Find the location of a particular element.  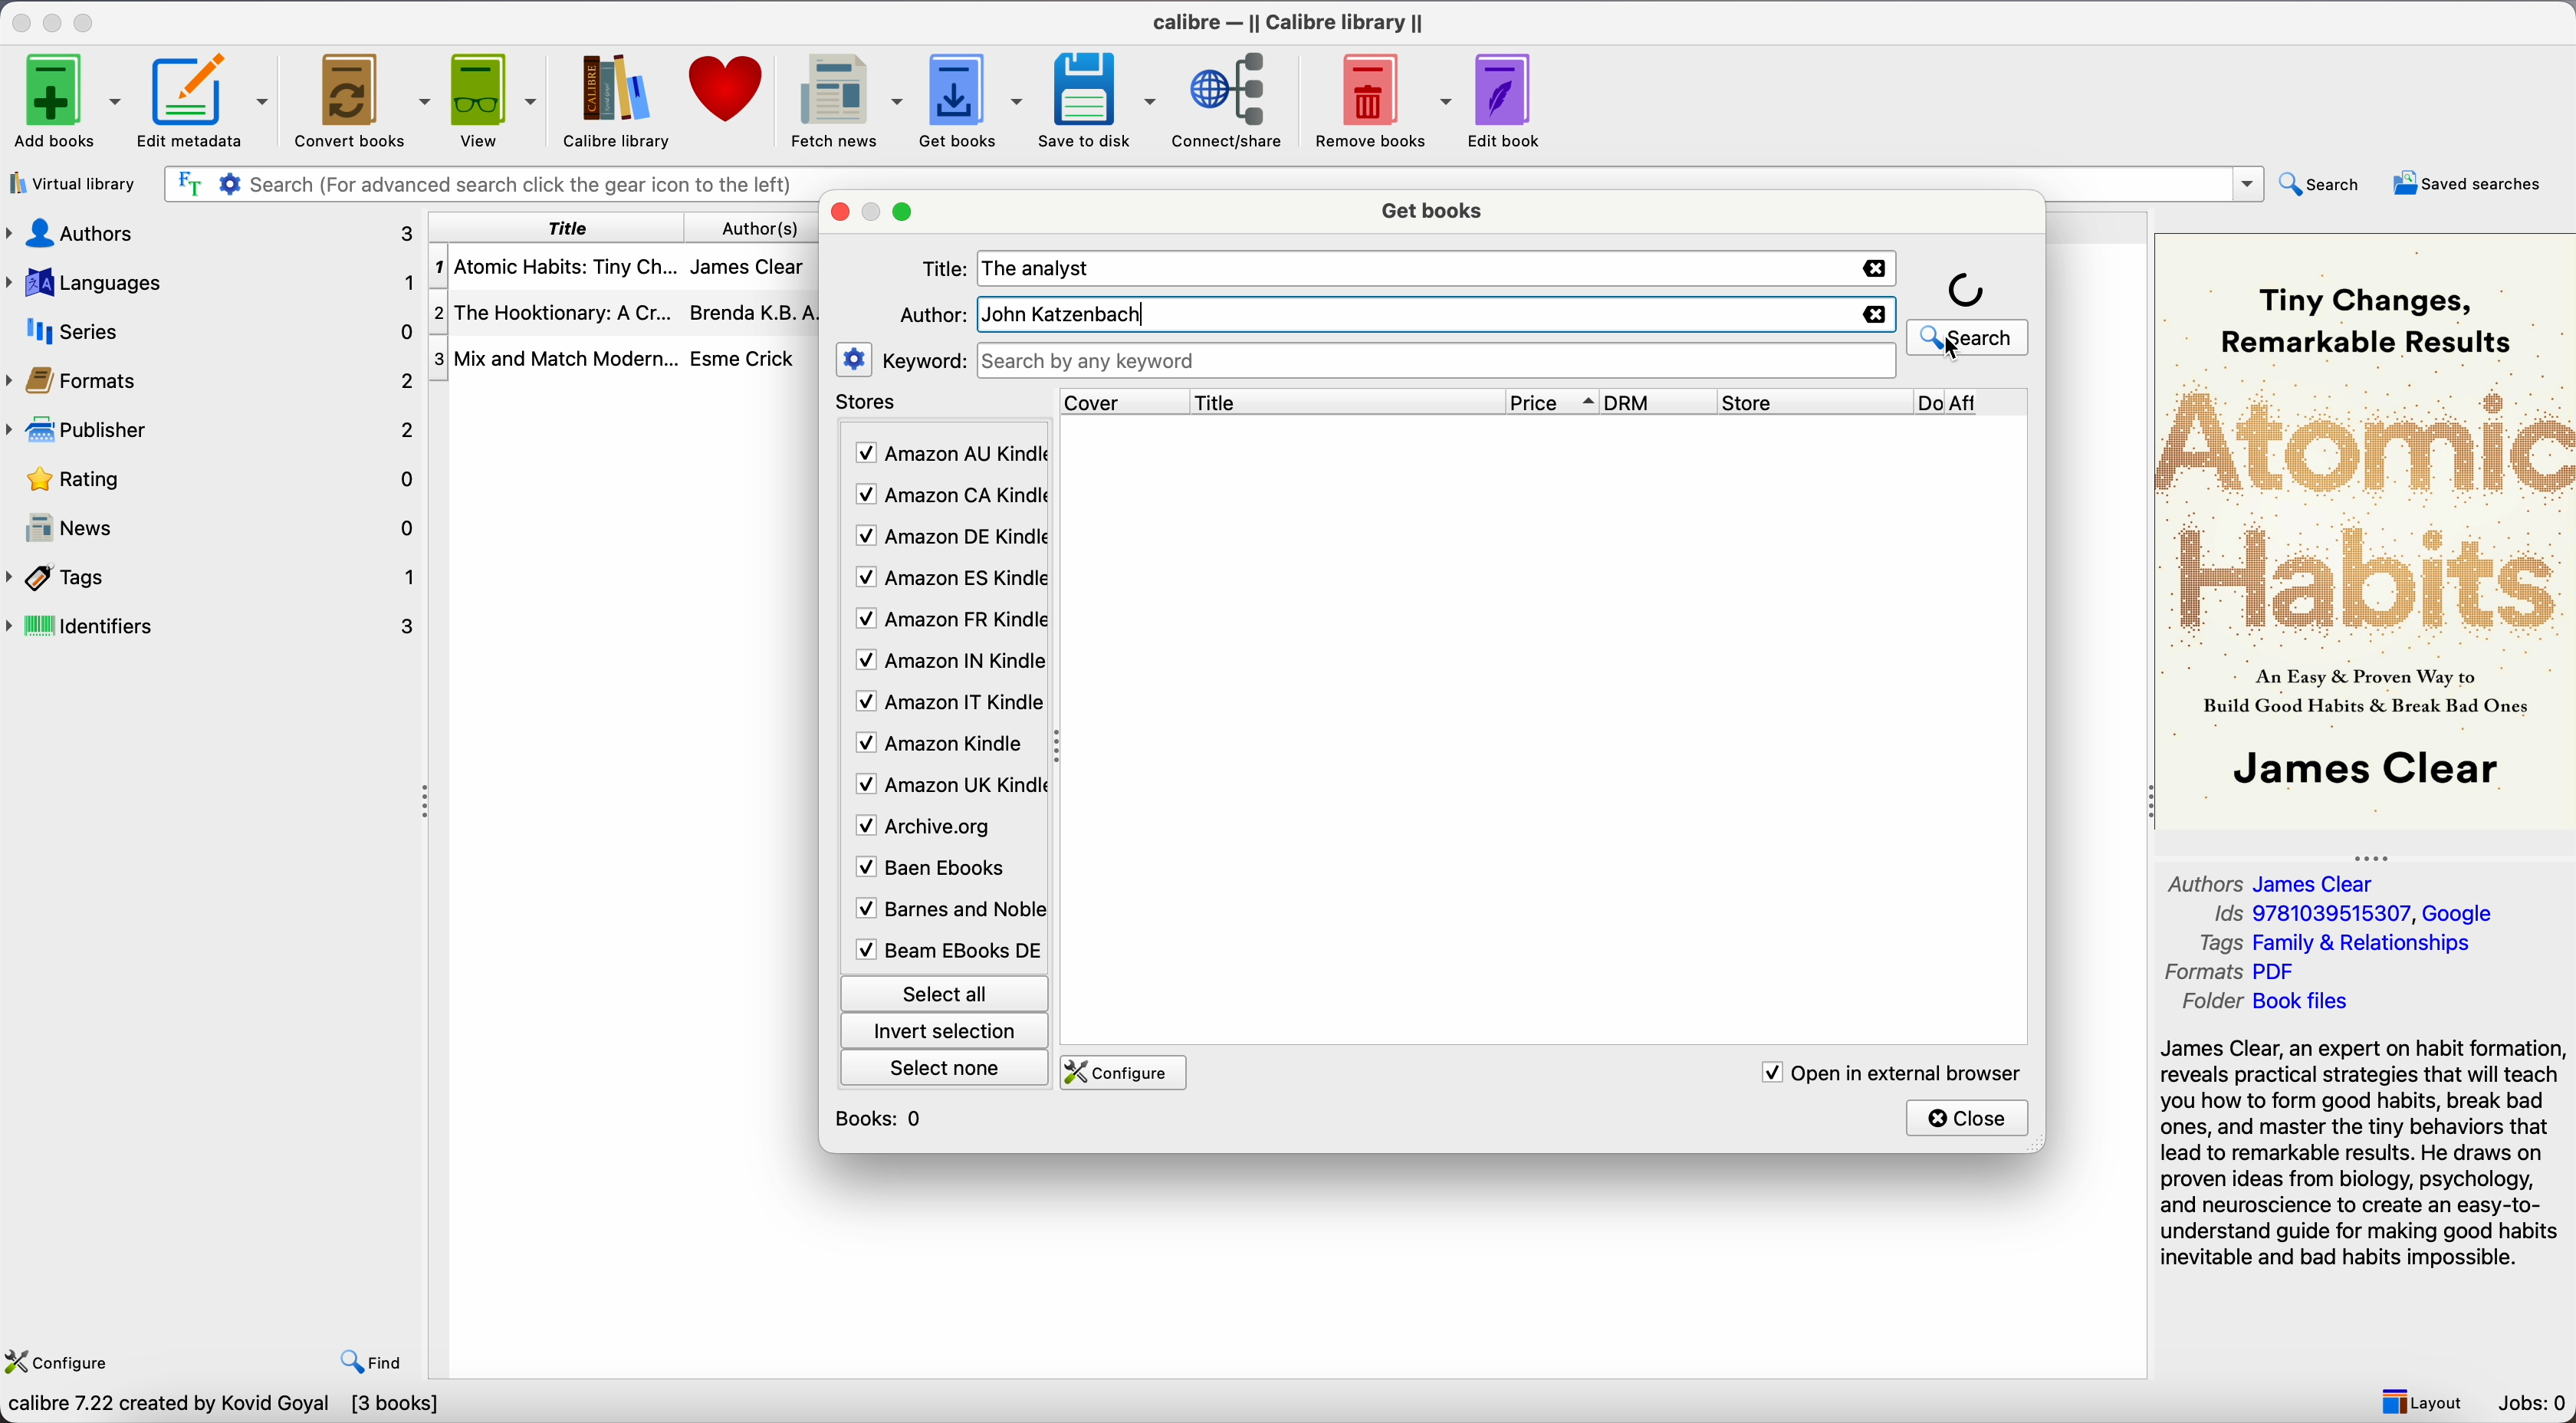

Ids 9781039515307, Google is located at coordinates (2355, 915).